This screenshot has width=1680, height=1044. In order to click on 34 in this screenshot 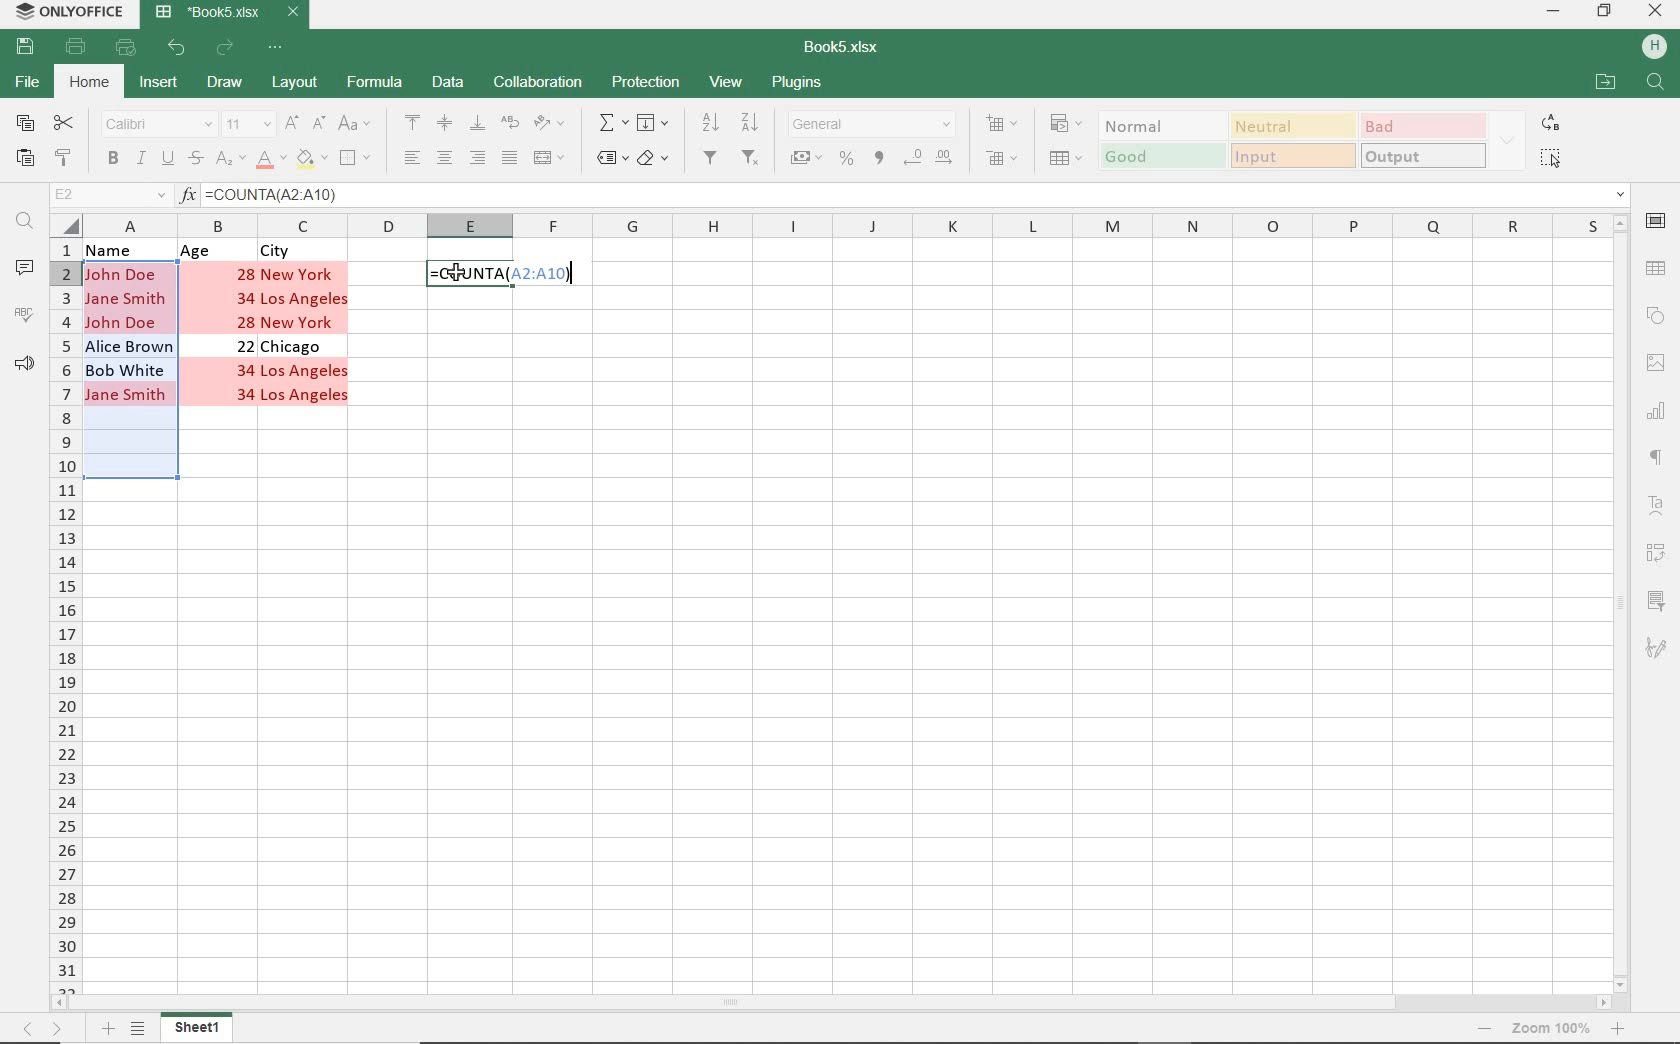, I will do `click(246, 399)`.